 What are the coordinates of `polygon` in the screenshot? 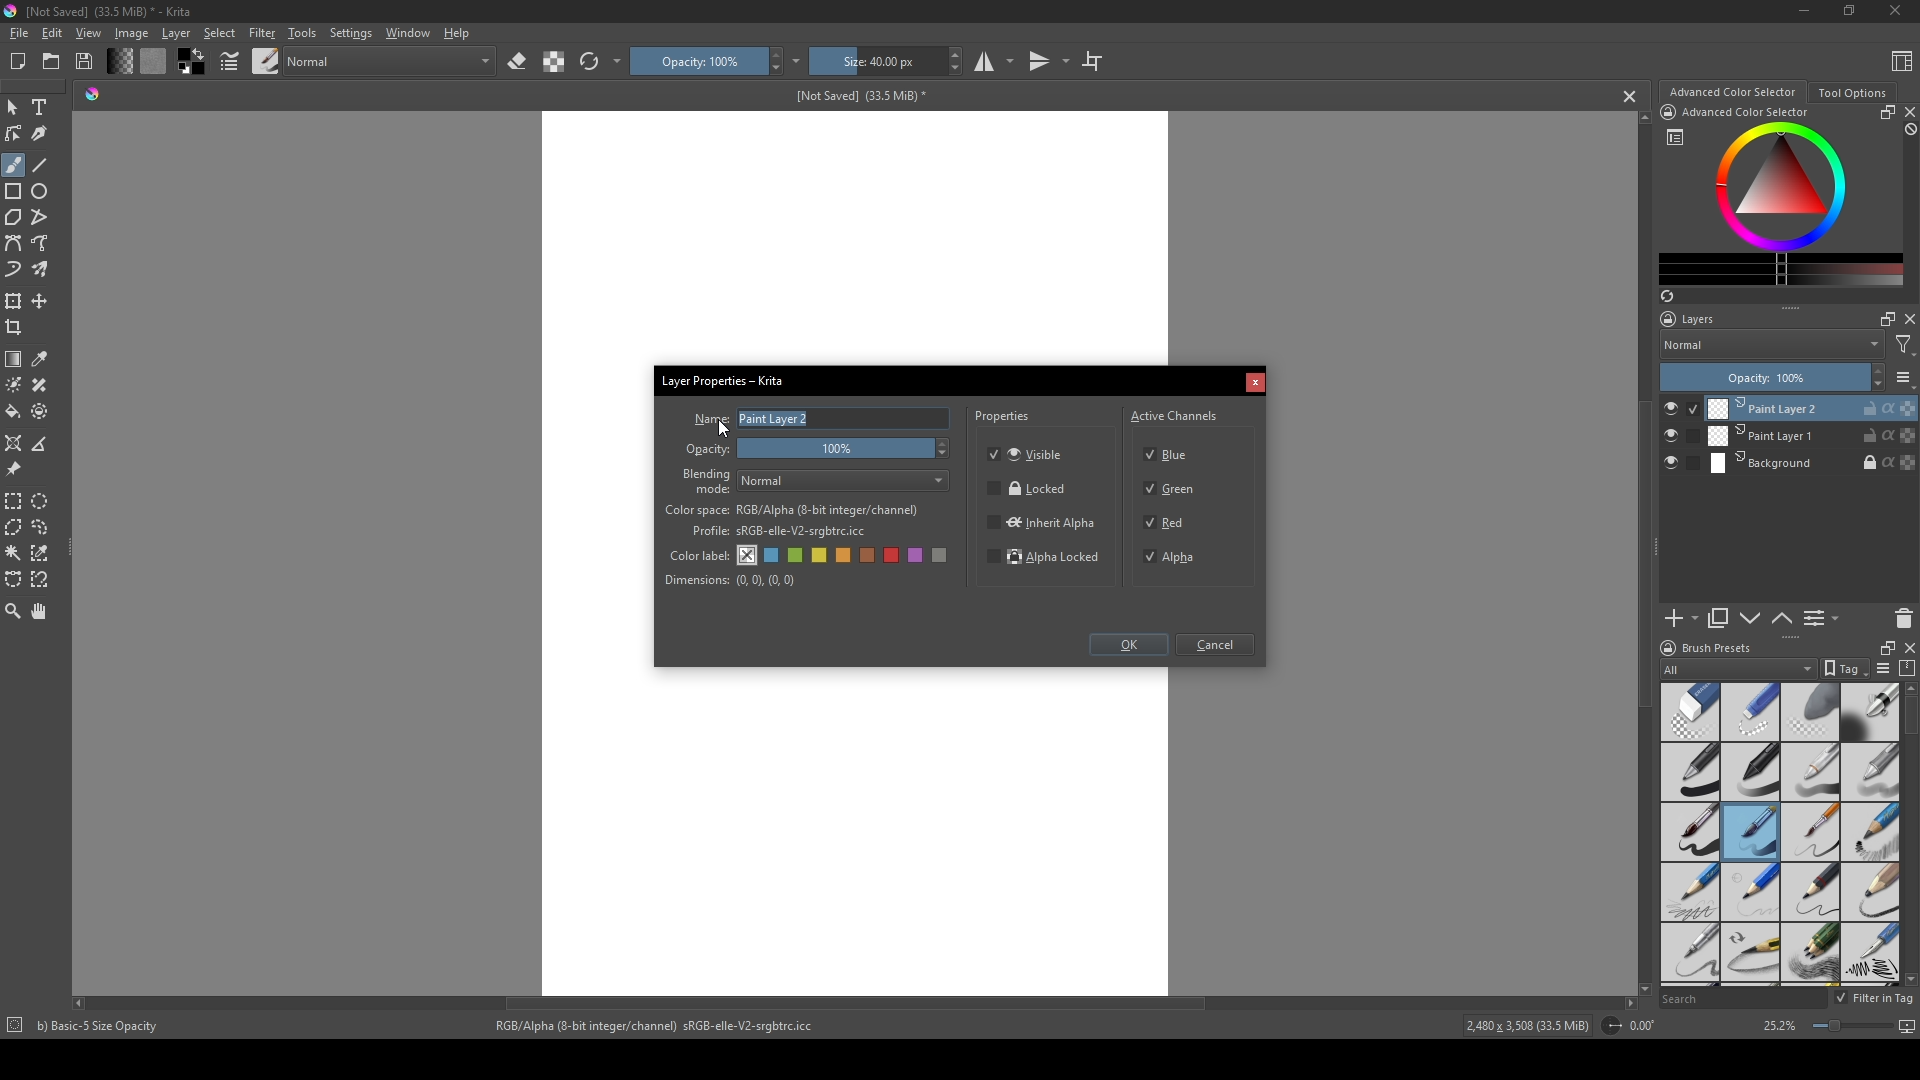 It's located at (13, 218).